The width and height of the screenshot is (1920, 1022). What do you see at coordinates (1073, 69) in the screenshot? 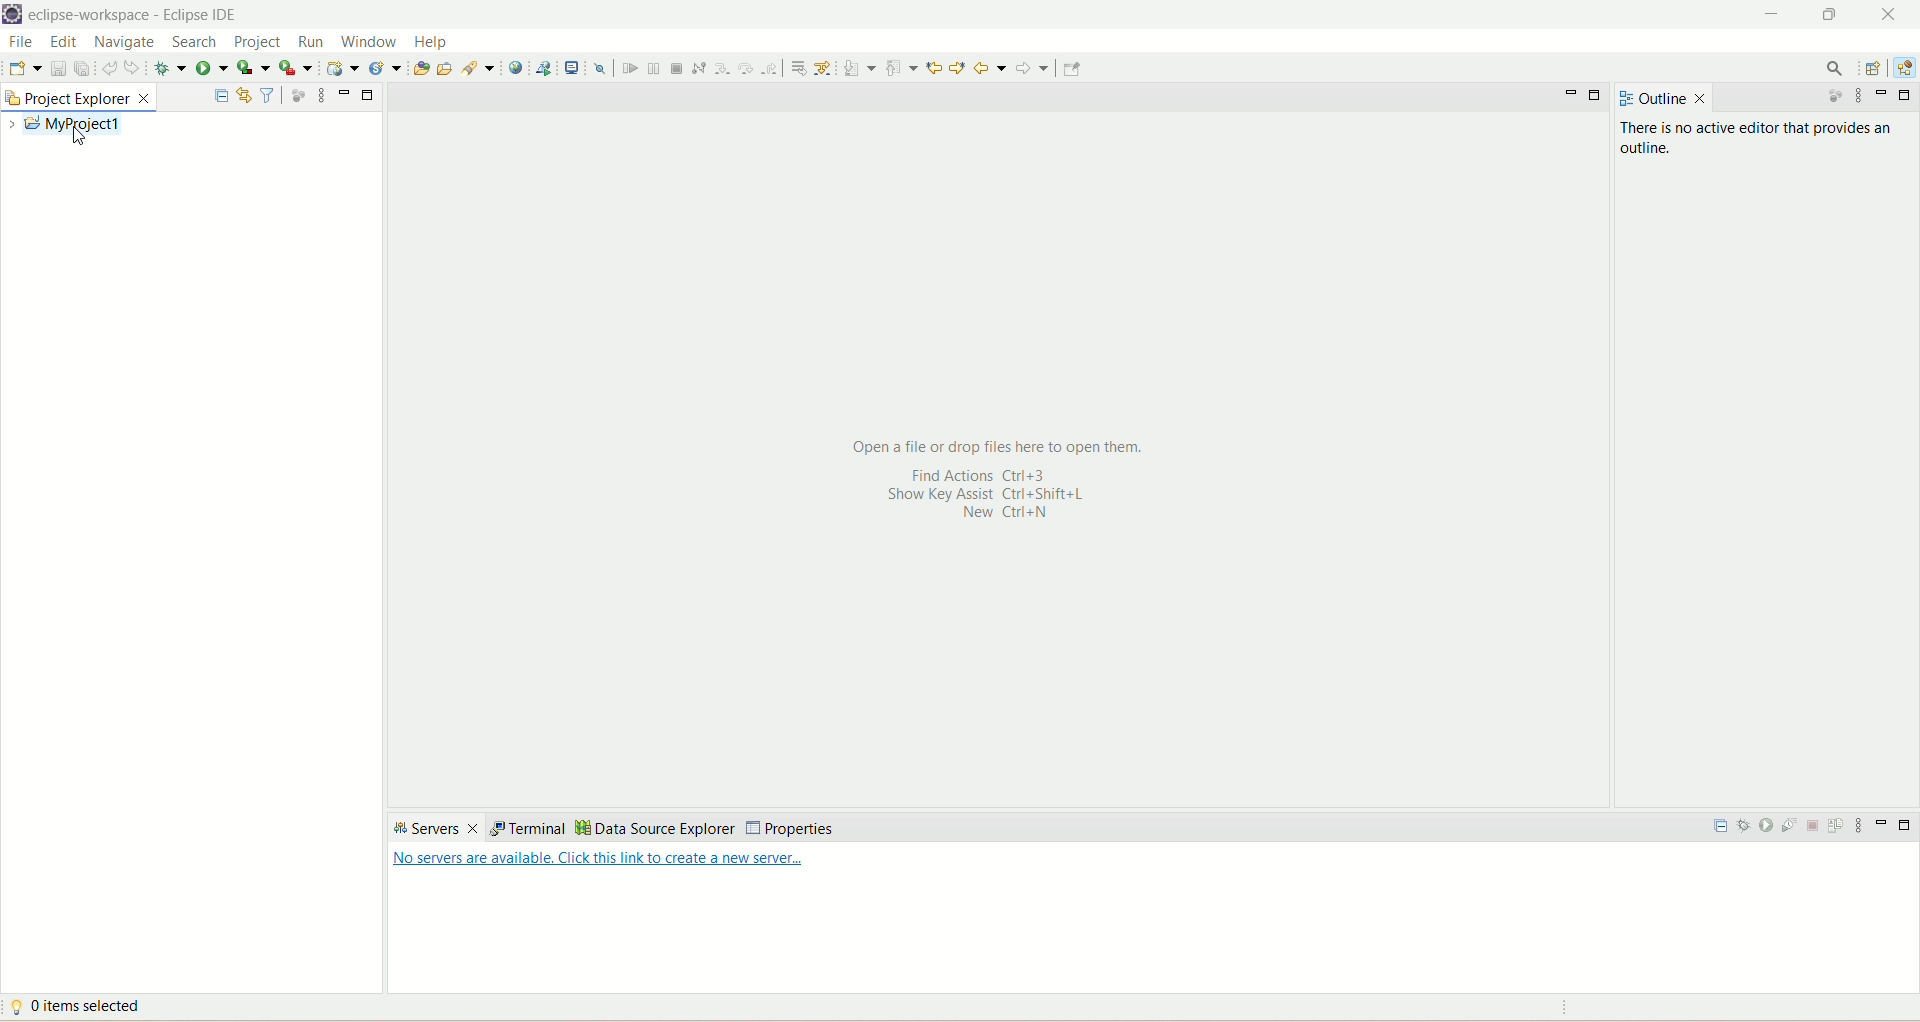
I see `Pin editor` at bounding box center [1073, 69].